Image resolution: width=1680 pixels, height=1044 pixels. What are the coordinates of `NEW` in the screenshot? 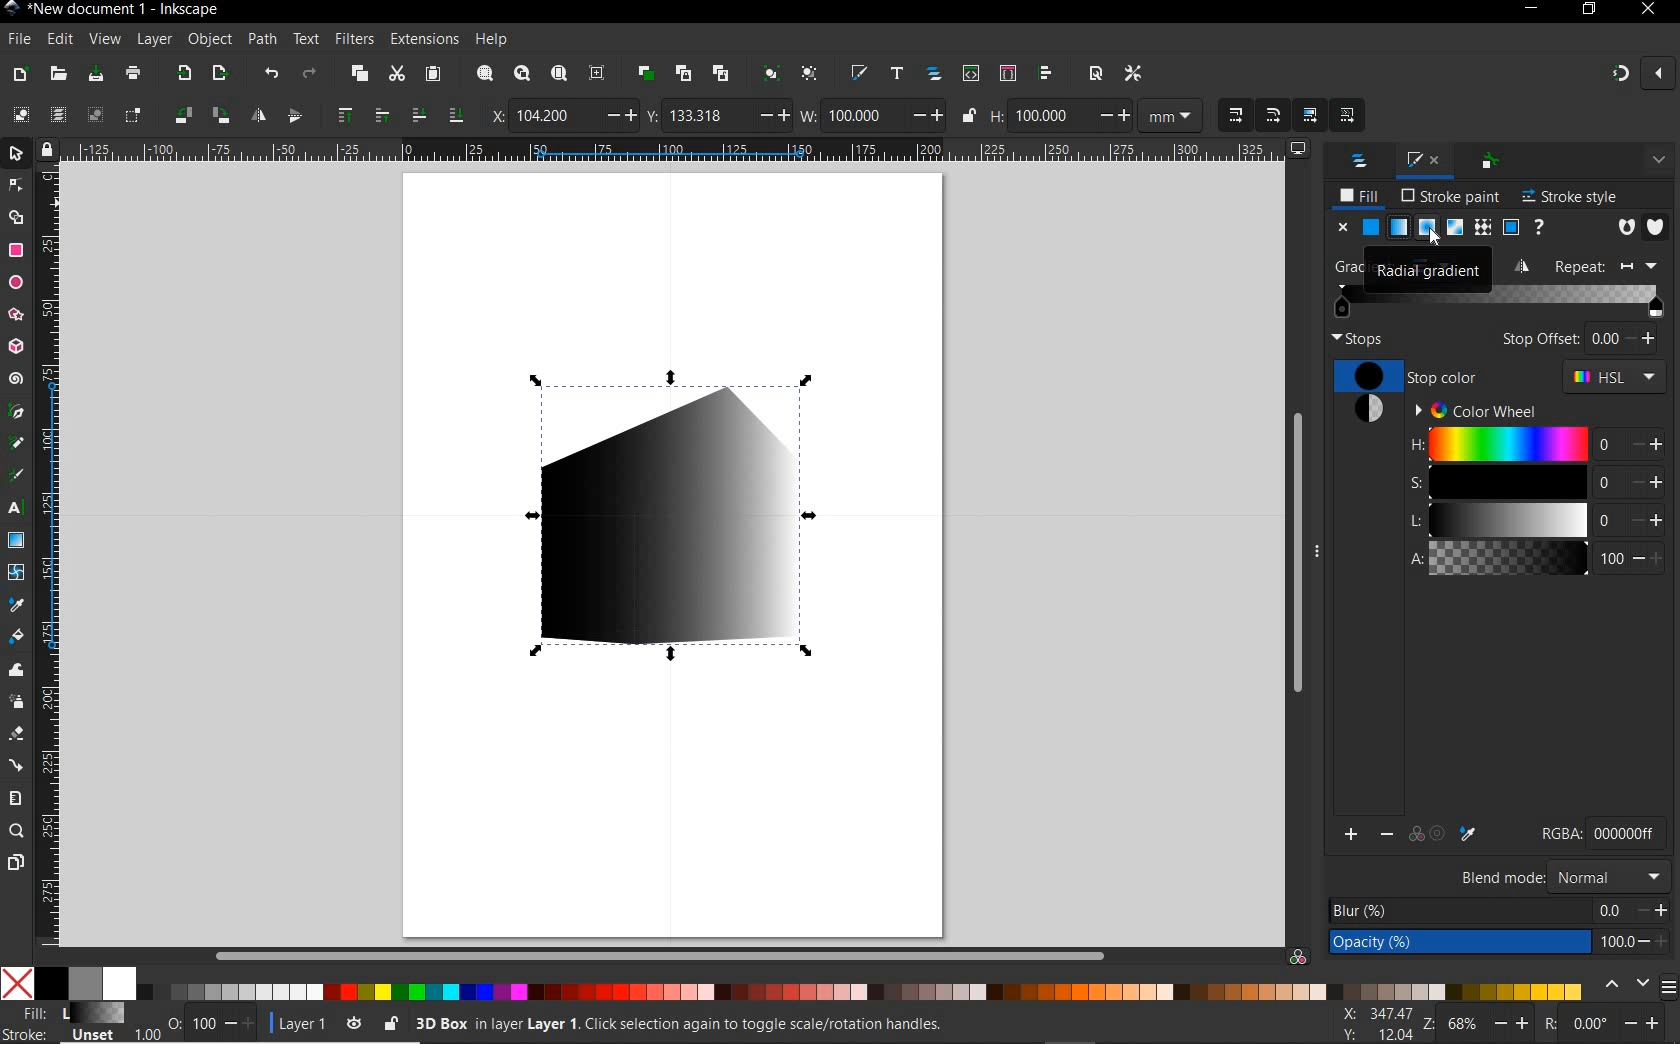 It's located at (19, 74).